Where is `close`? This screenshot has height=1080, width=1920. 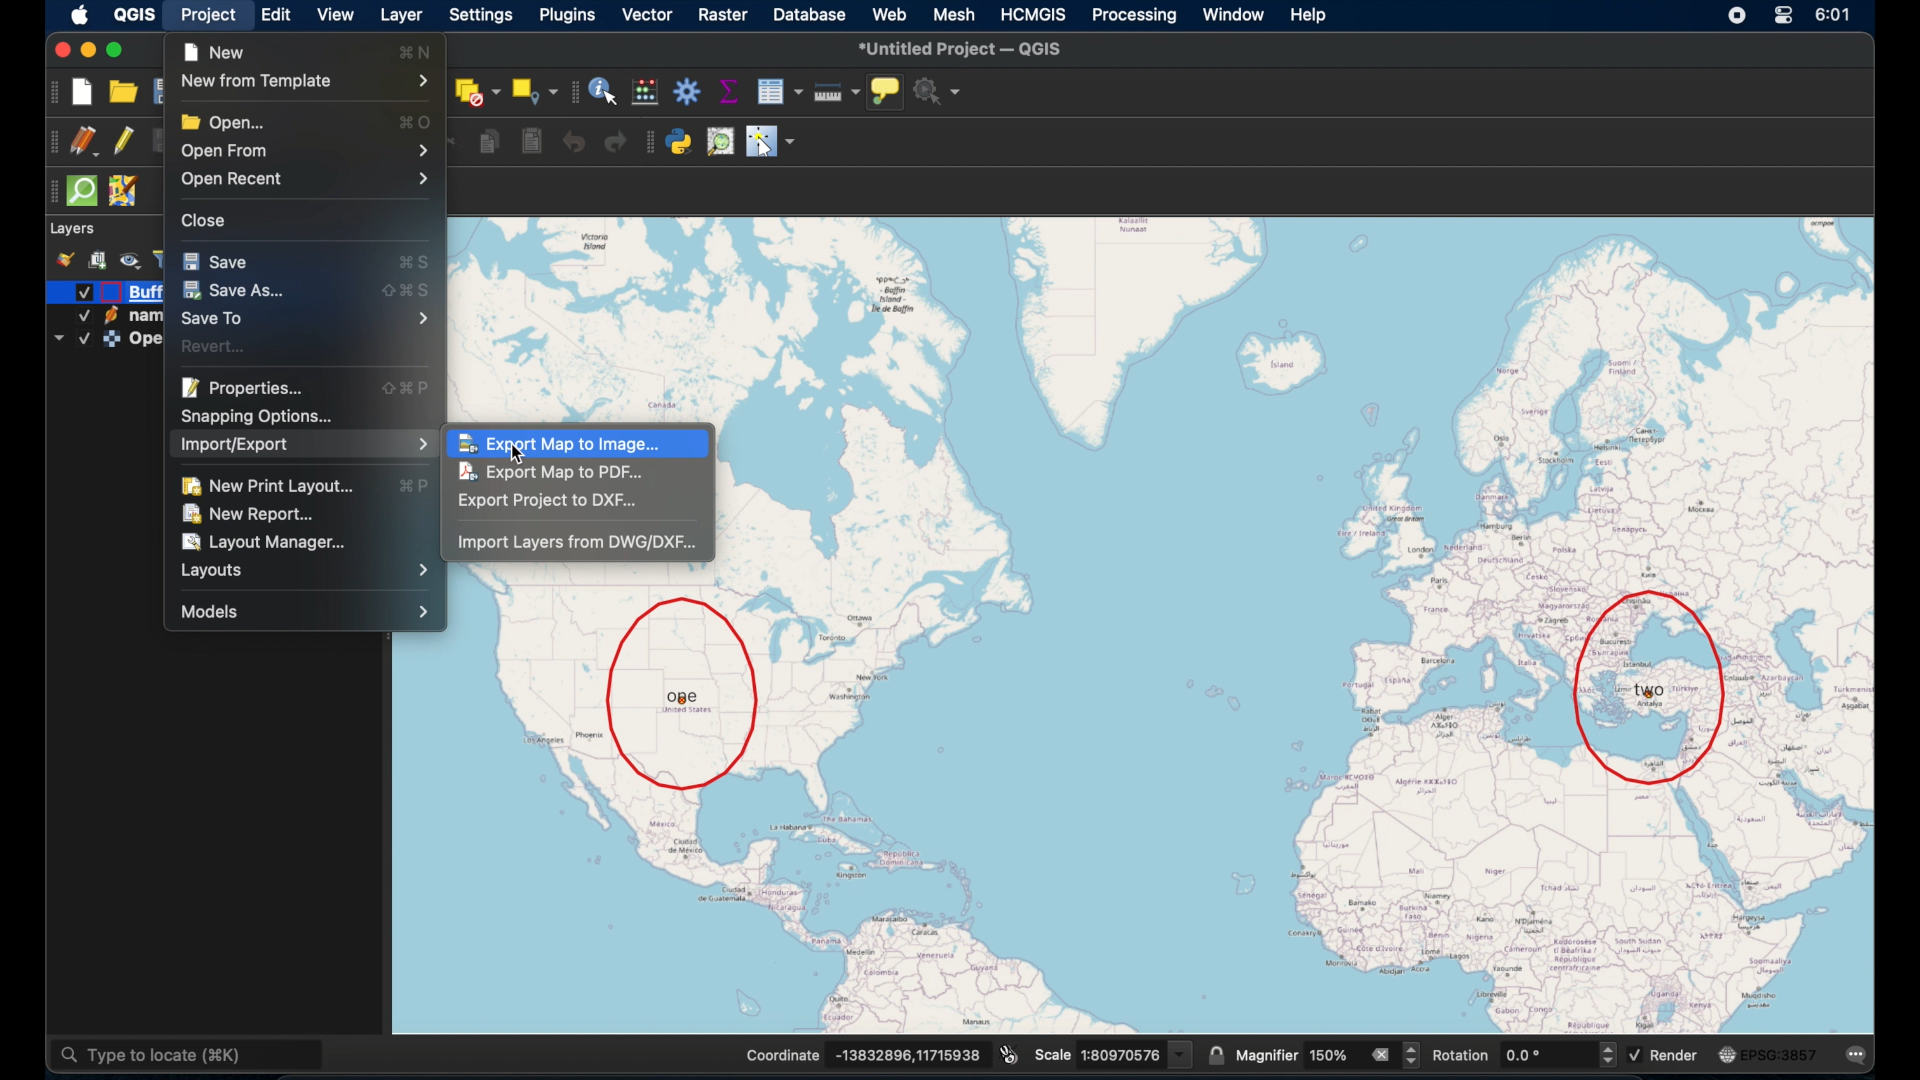
close is located at coordinates (205, 219).